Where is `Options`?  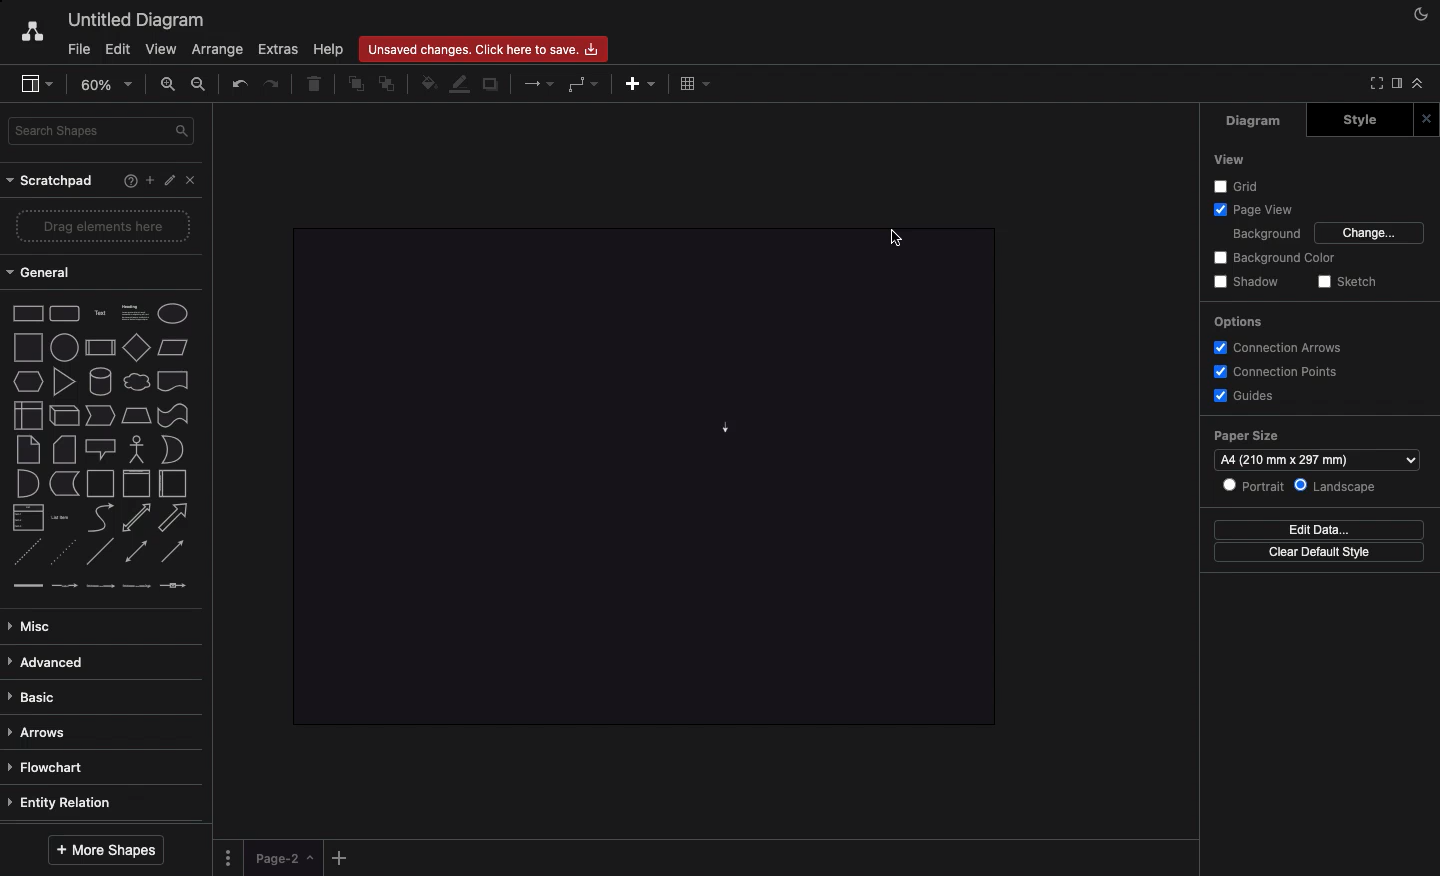
Options is located at coordinates (1237, 324).